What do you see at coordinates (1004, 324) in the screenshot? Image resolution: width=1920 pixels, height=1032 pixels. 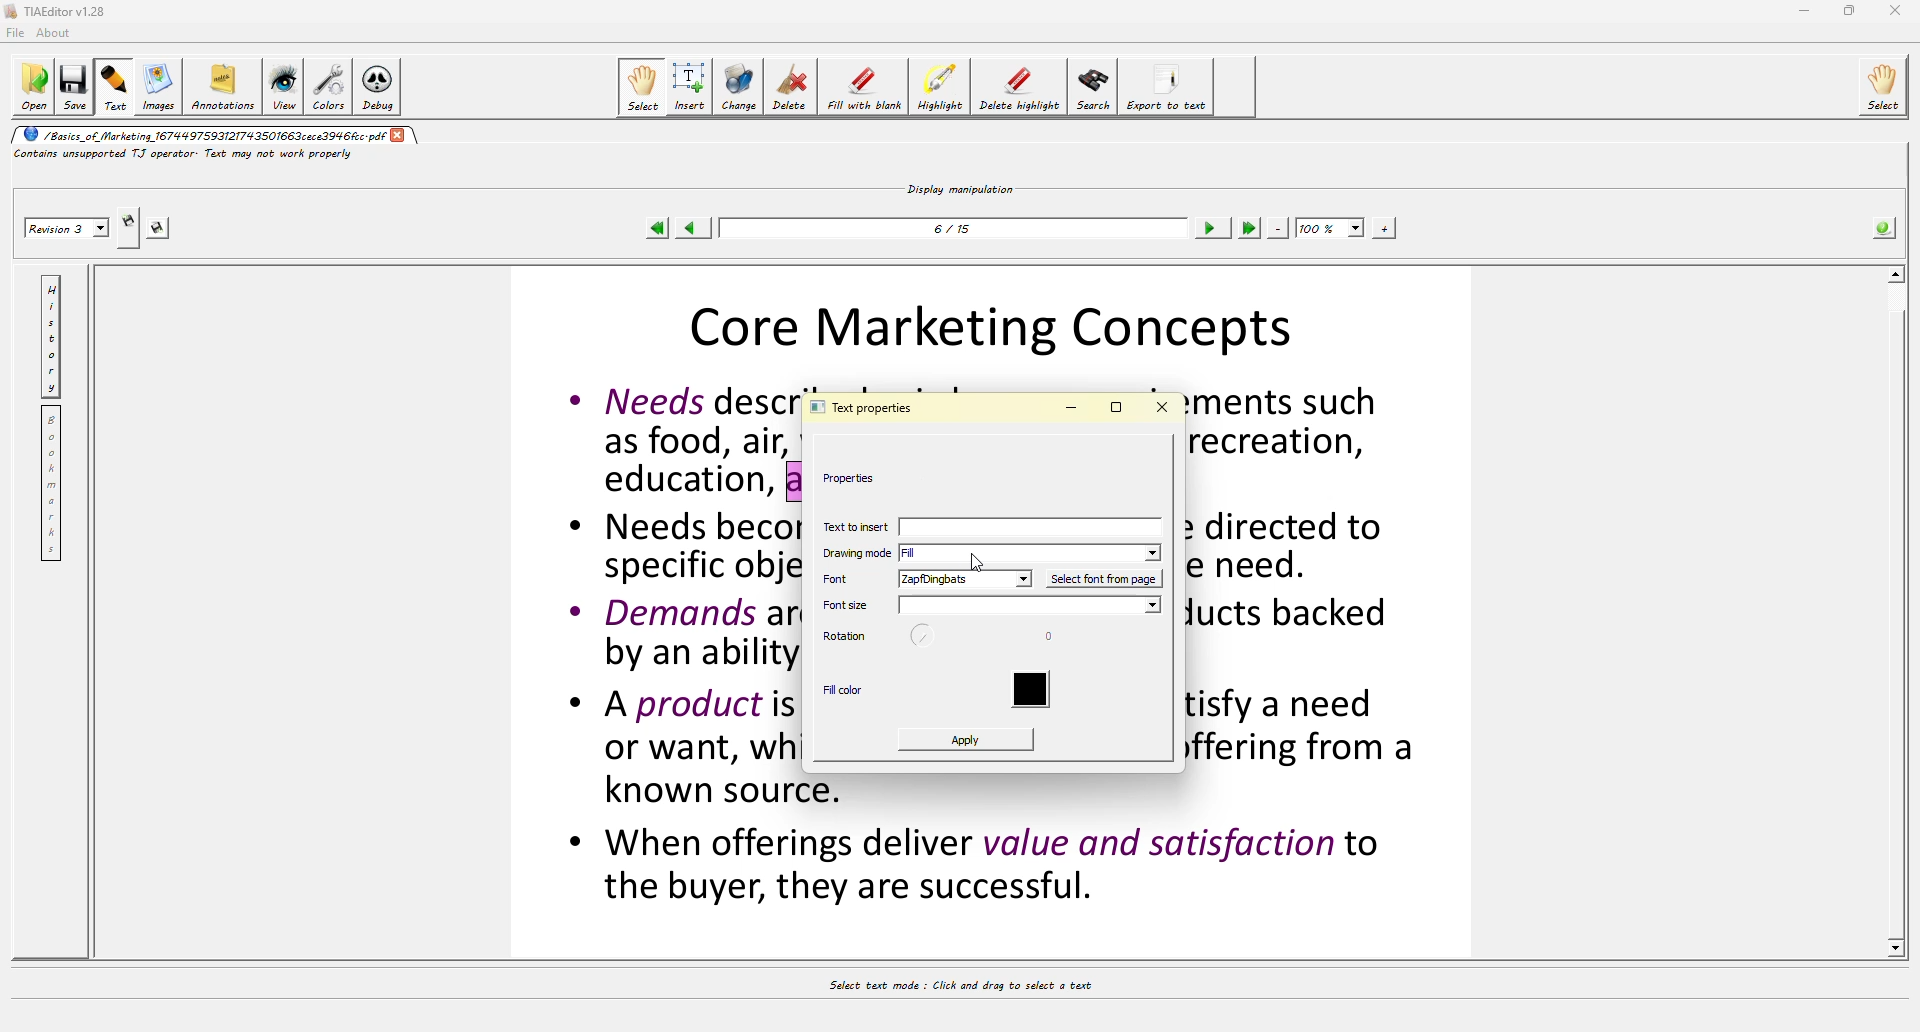 I see `Core Marketing Concepts` at bounding box center [1004, 324].